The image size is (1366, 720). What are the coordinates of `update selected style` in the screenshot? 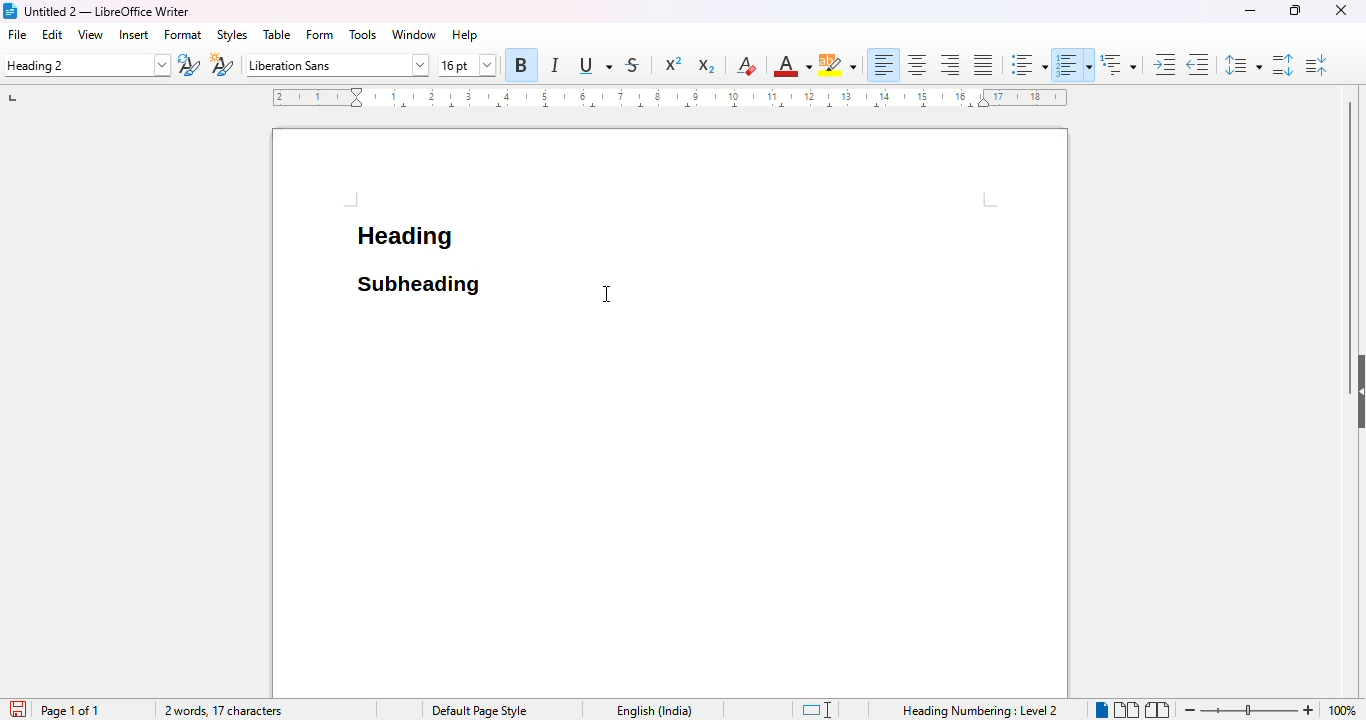 It's located at (189, 66).